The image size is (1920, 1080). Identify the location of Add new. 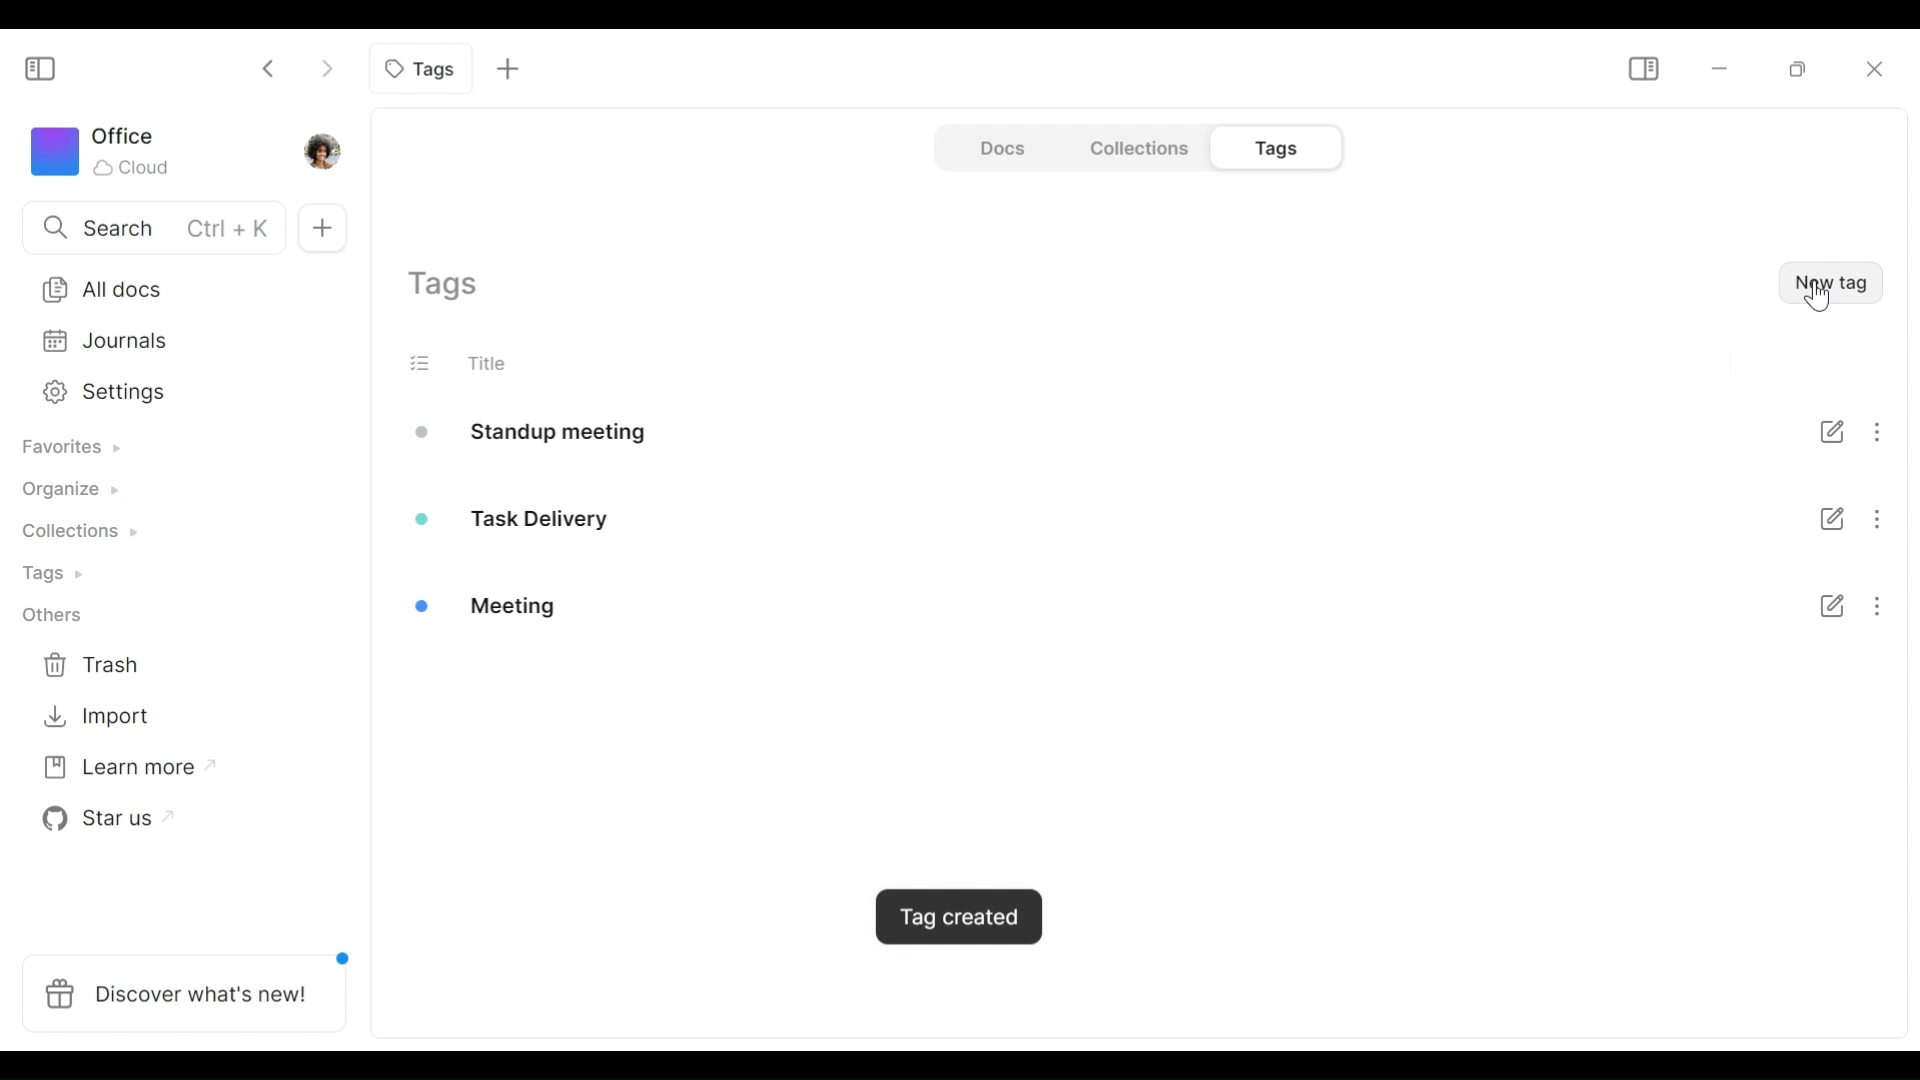
(509, 69).